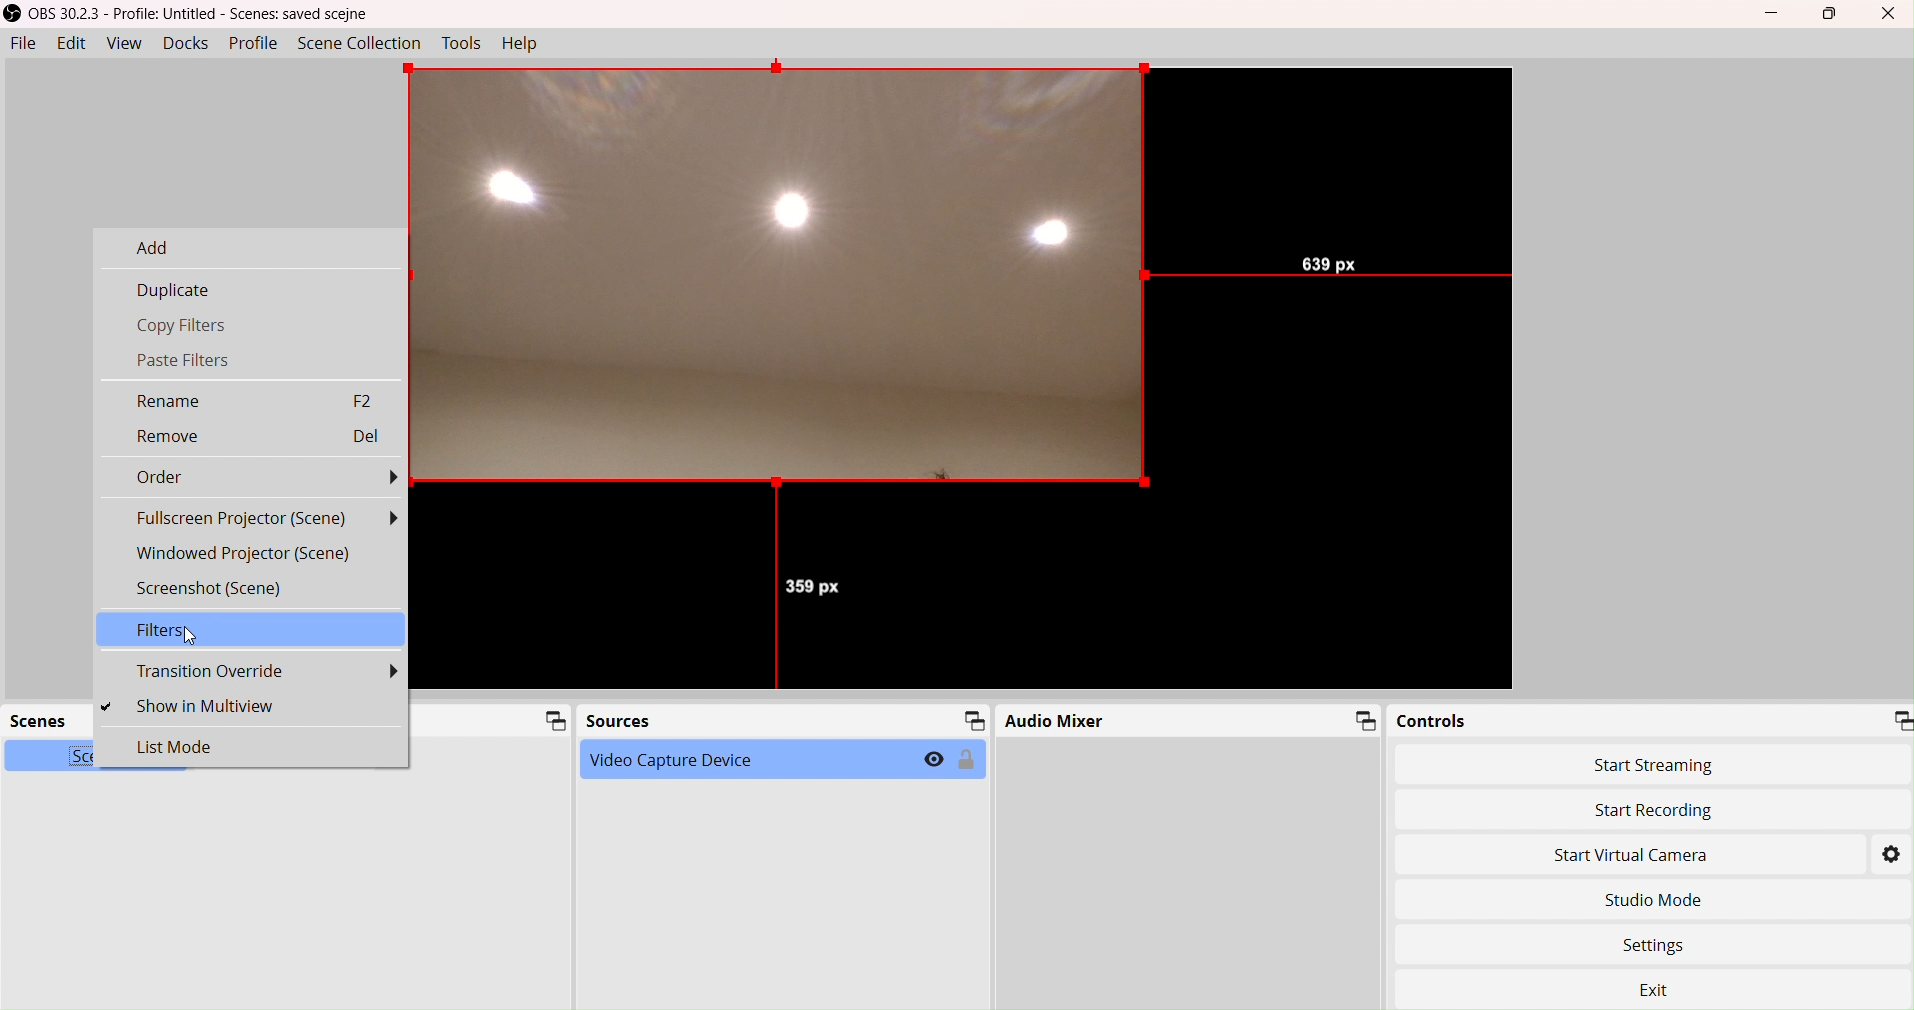  Describe the element at coordinates (773, 274) in the screenshot. I see `output` at that location.